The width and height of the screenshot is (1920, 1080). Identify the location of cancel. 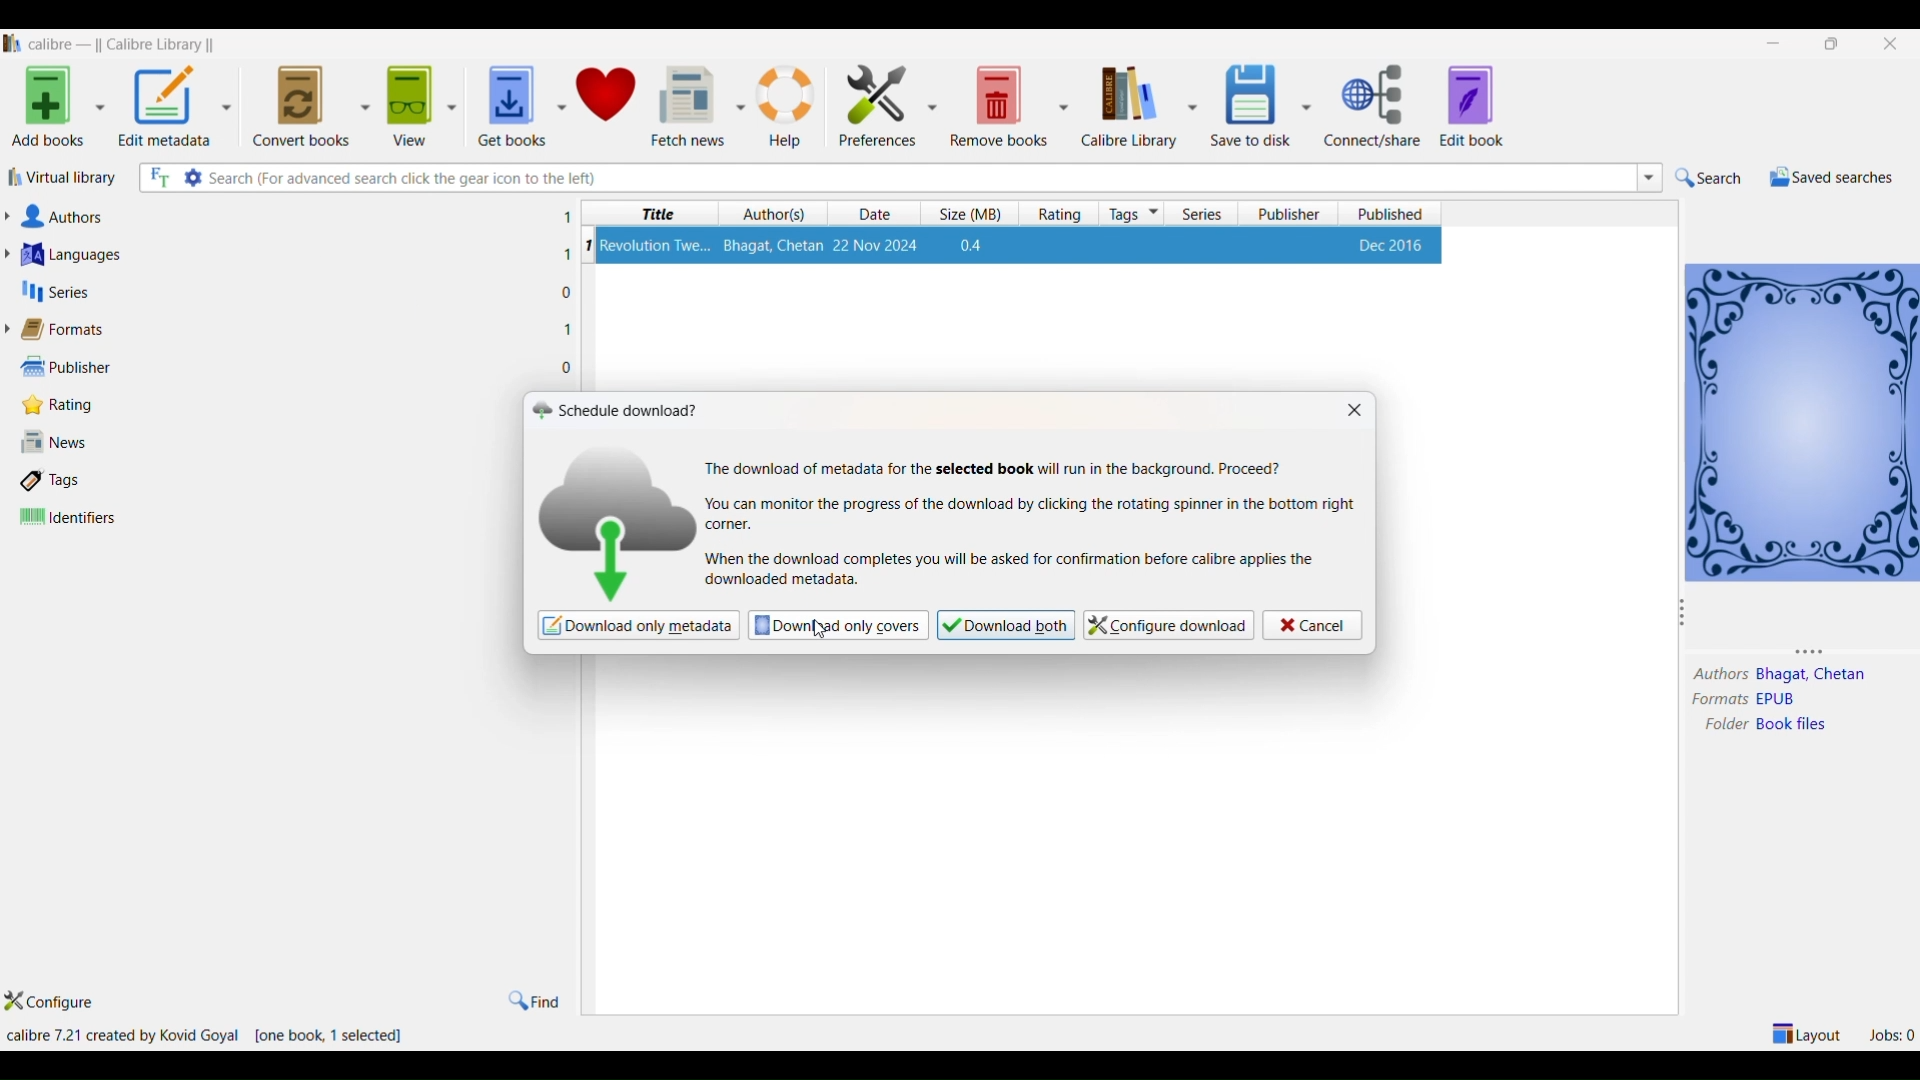
(1311, 625).